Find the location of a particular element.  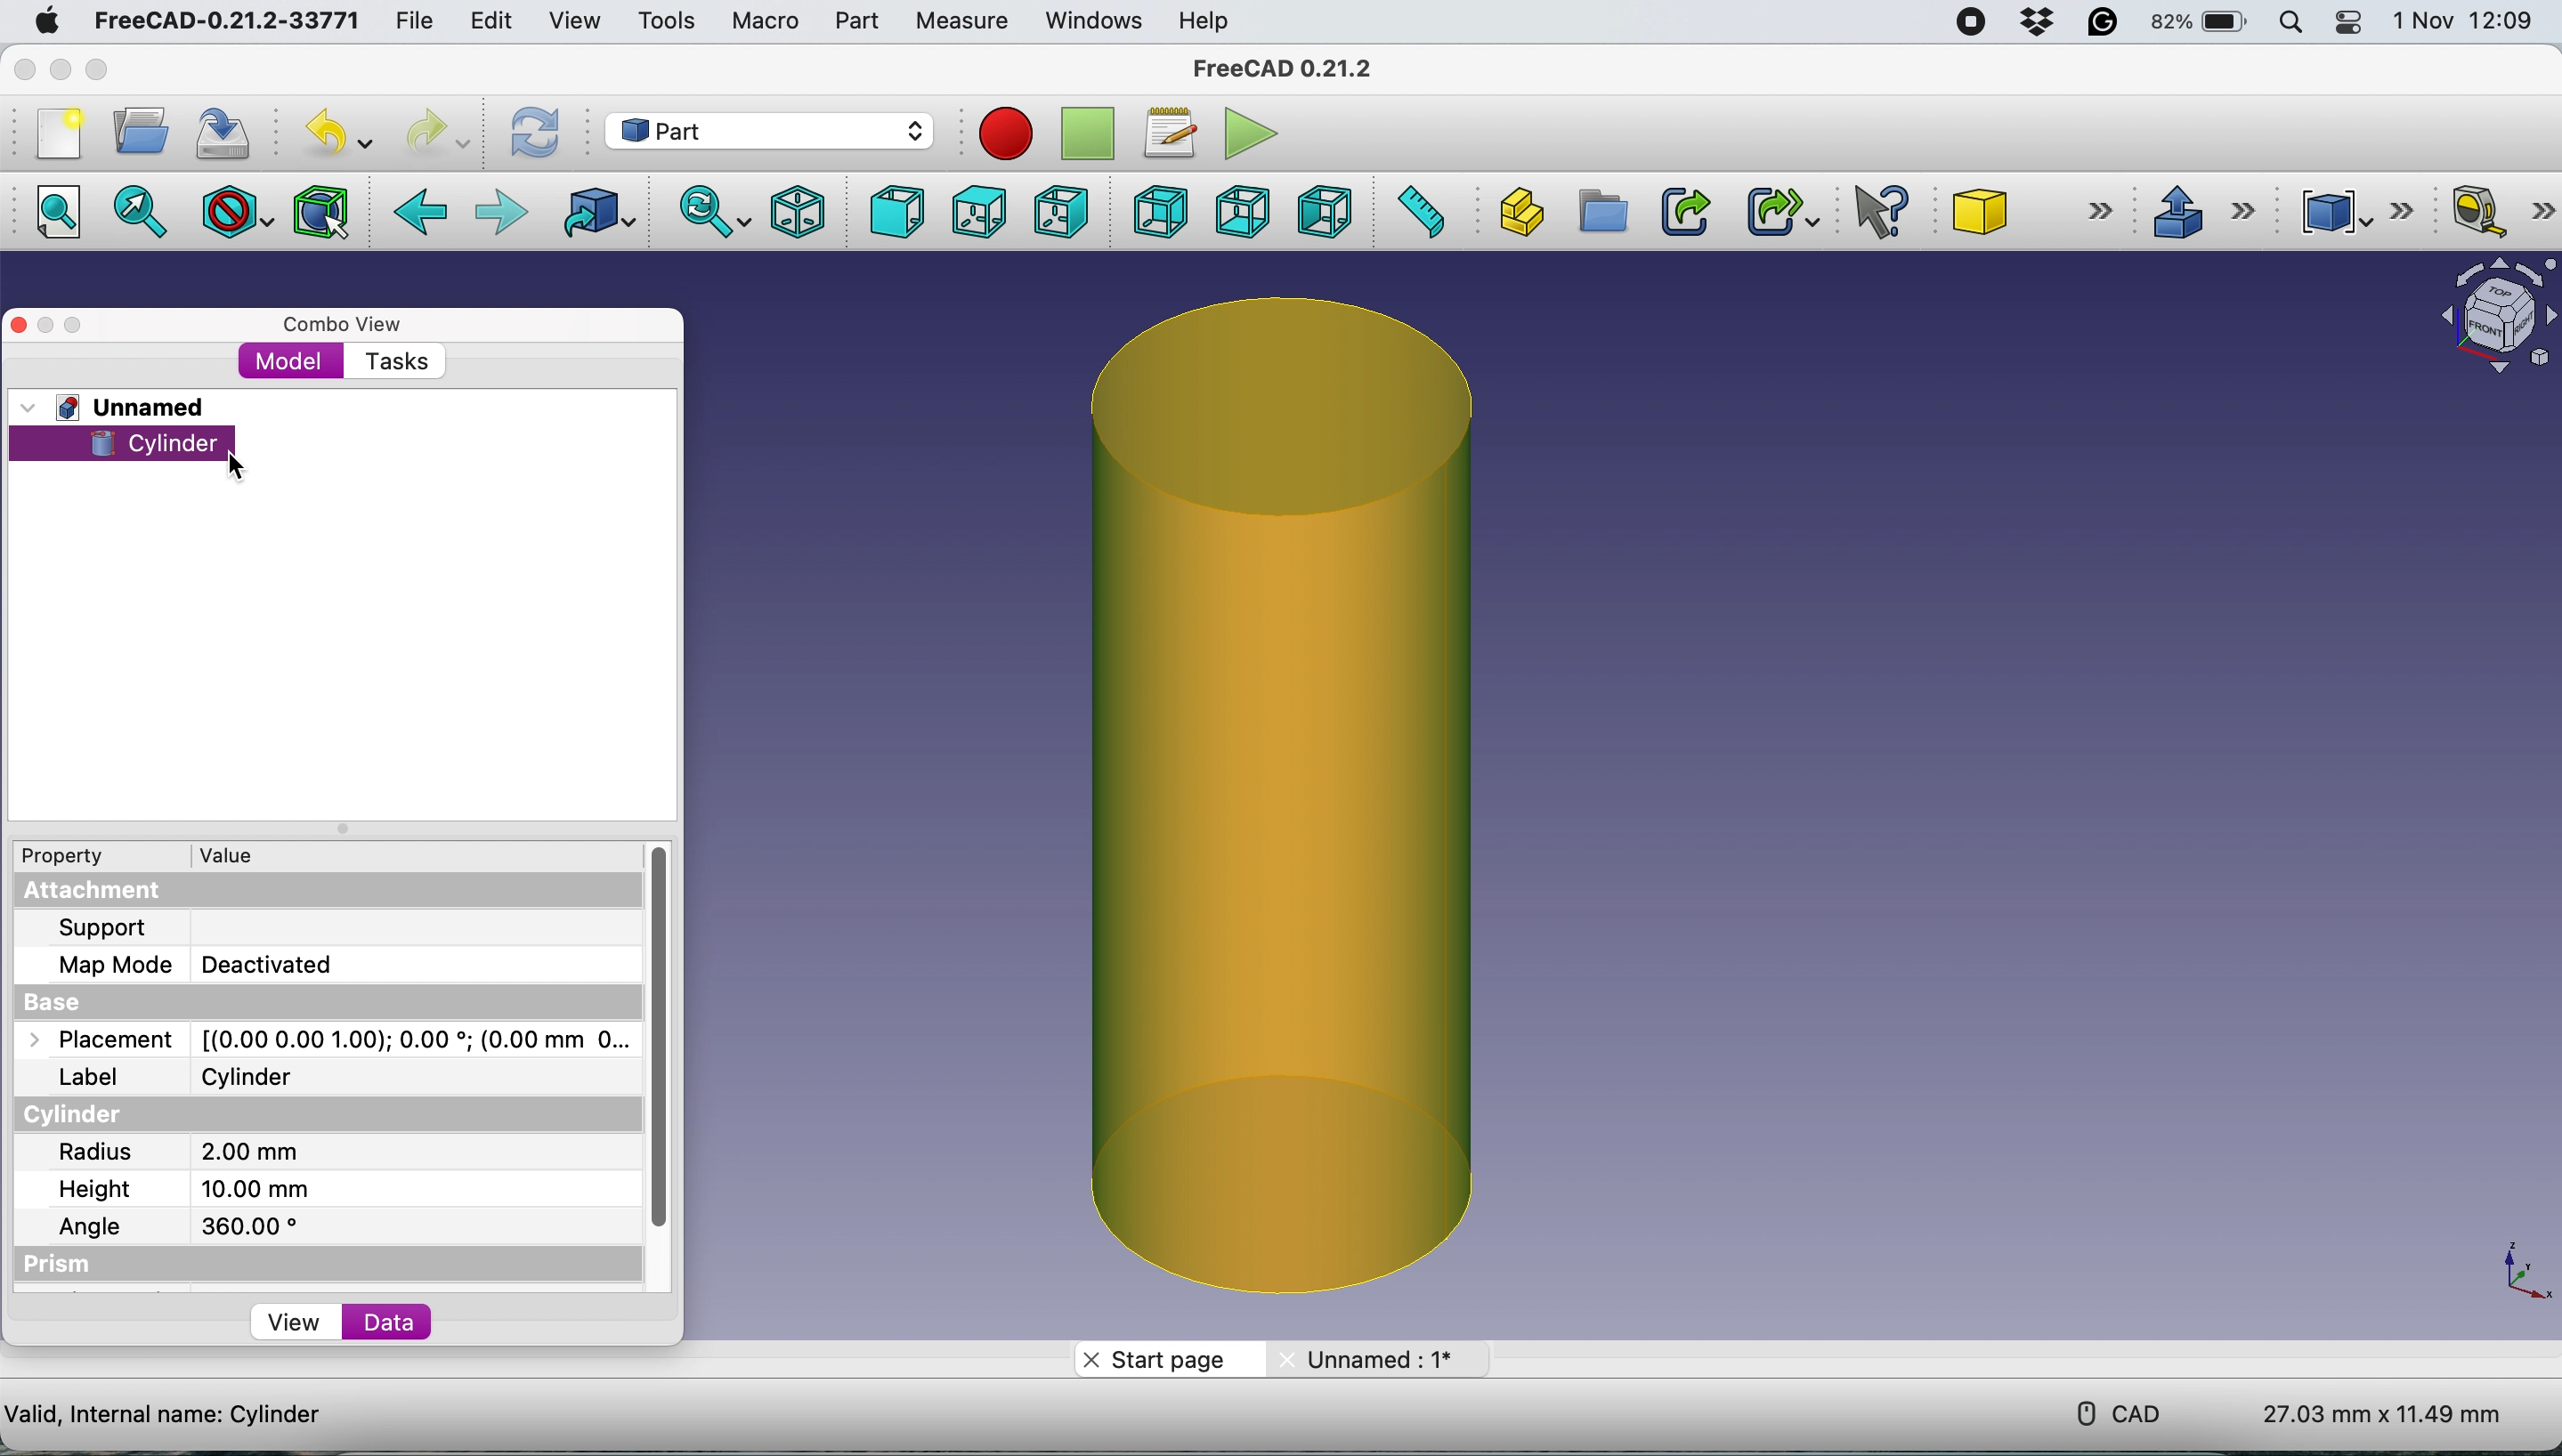

property is located at coordinates (66, 859).